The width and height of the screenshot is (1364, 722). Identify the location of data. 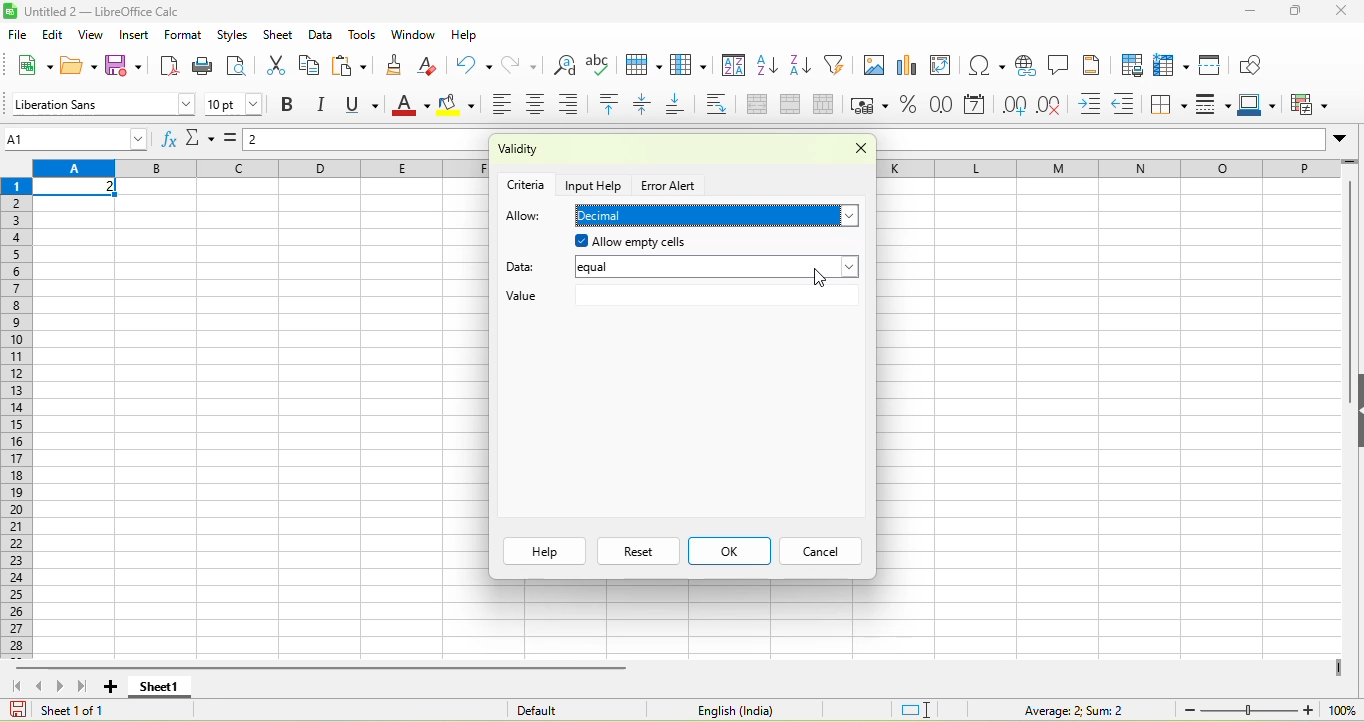
(526, 264).